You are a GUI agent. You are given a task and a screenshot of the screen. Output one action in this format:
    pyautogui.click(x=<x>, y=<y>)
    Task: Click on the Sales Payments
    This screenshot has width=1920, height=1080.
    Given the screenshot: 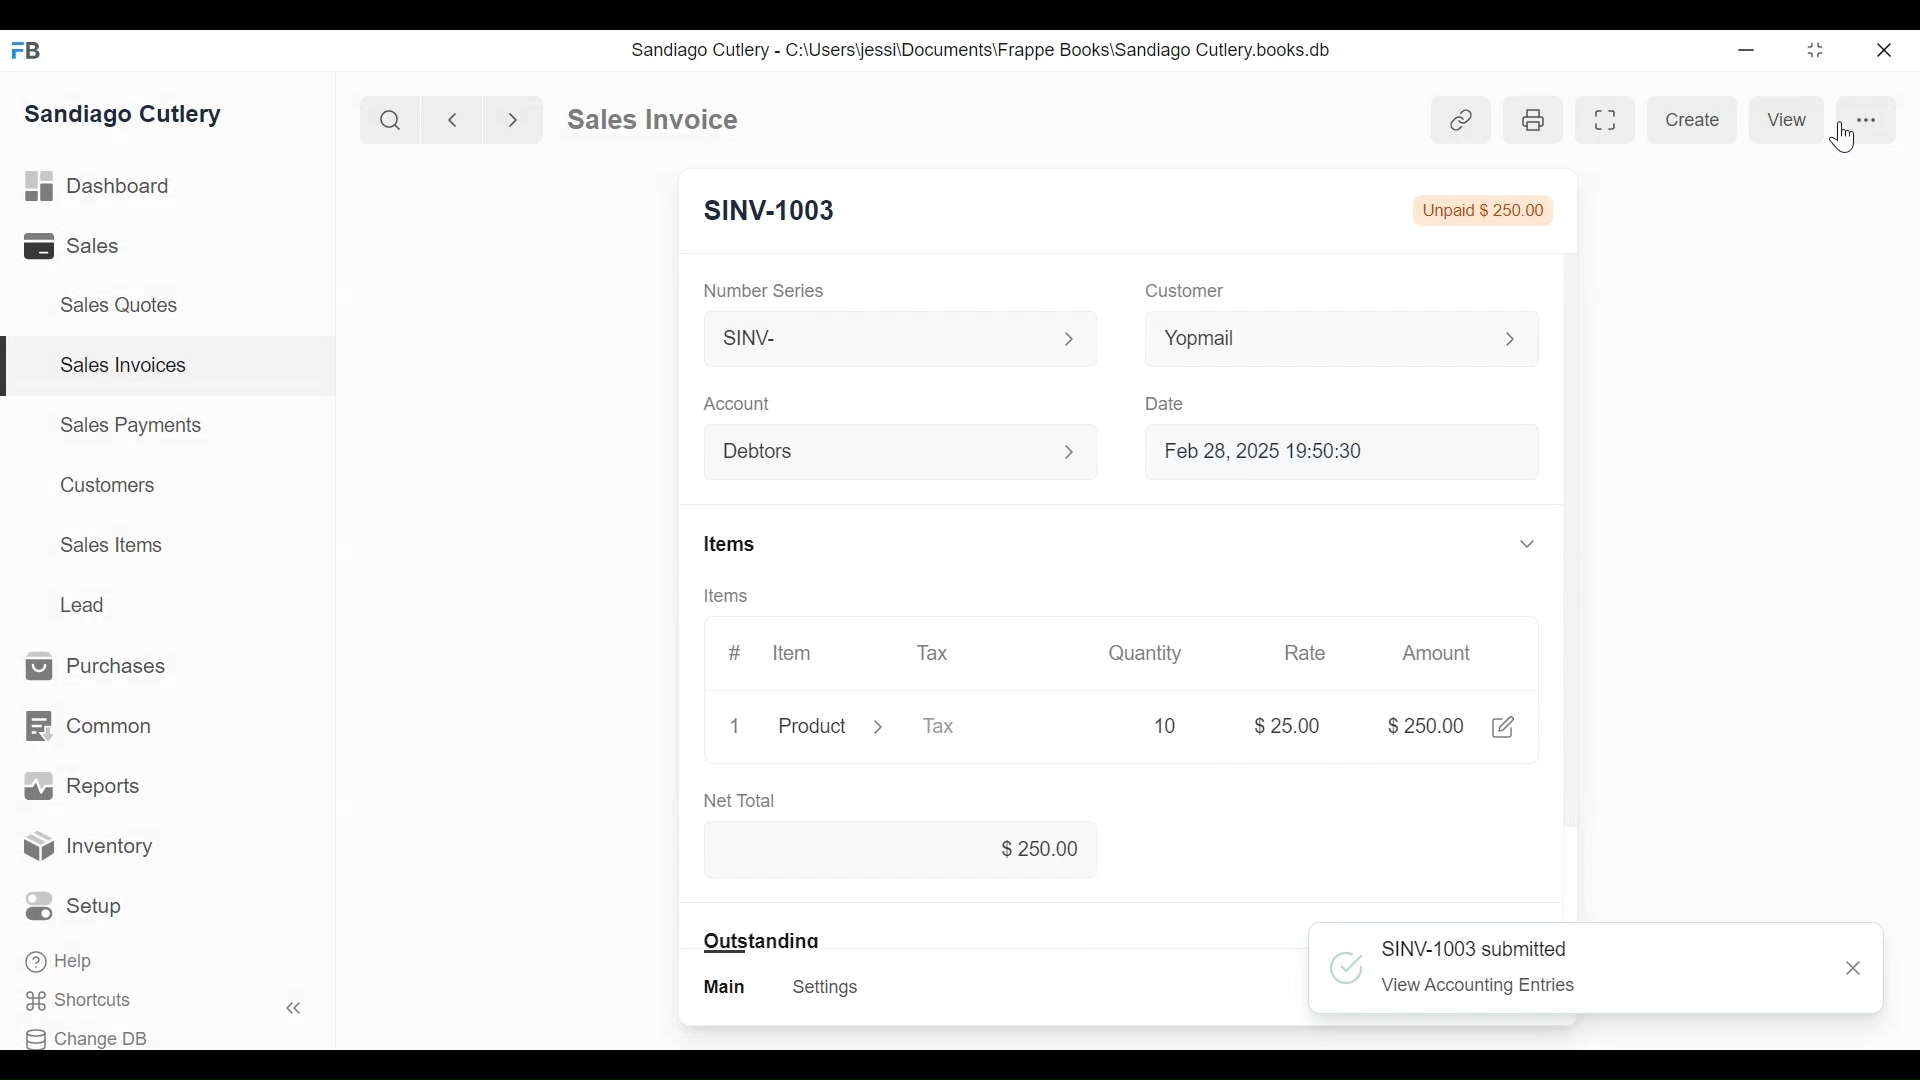 What is the action you would take?
    pyautogui.click(x=129, y=425)
    